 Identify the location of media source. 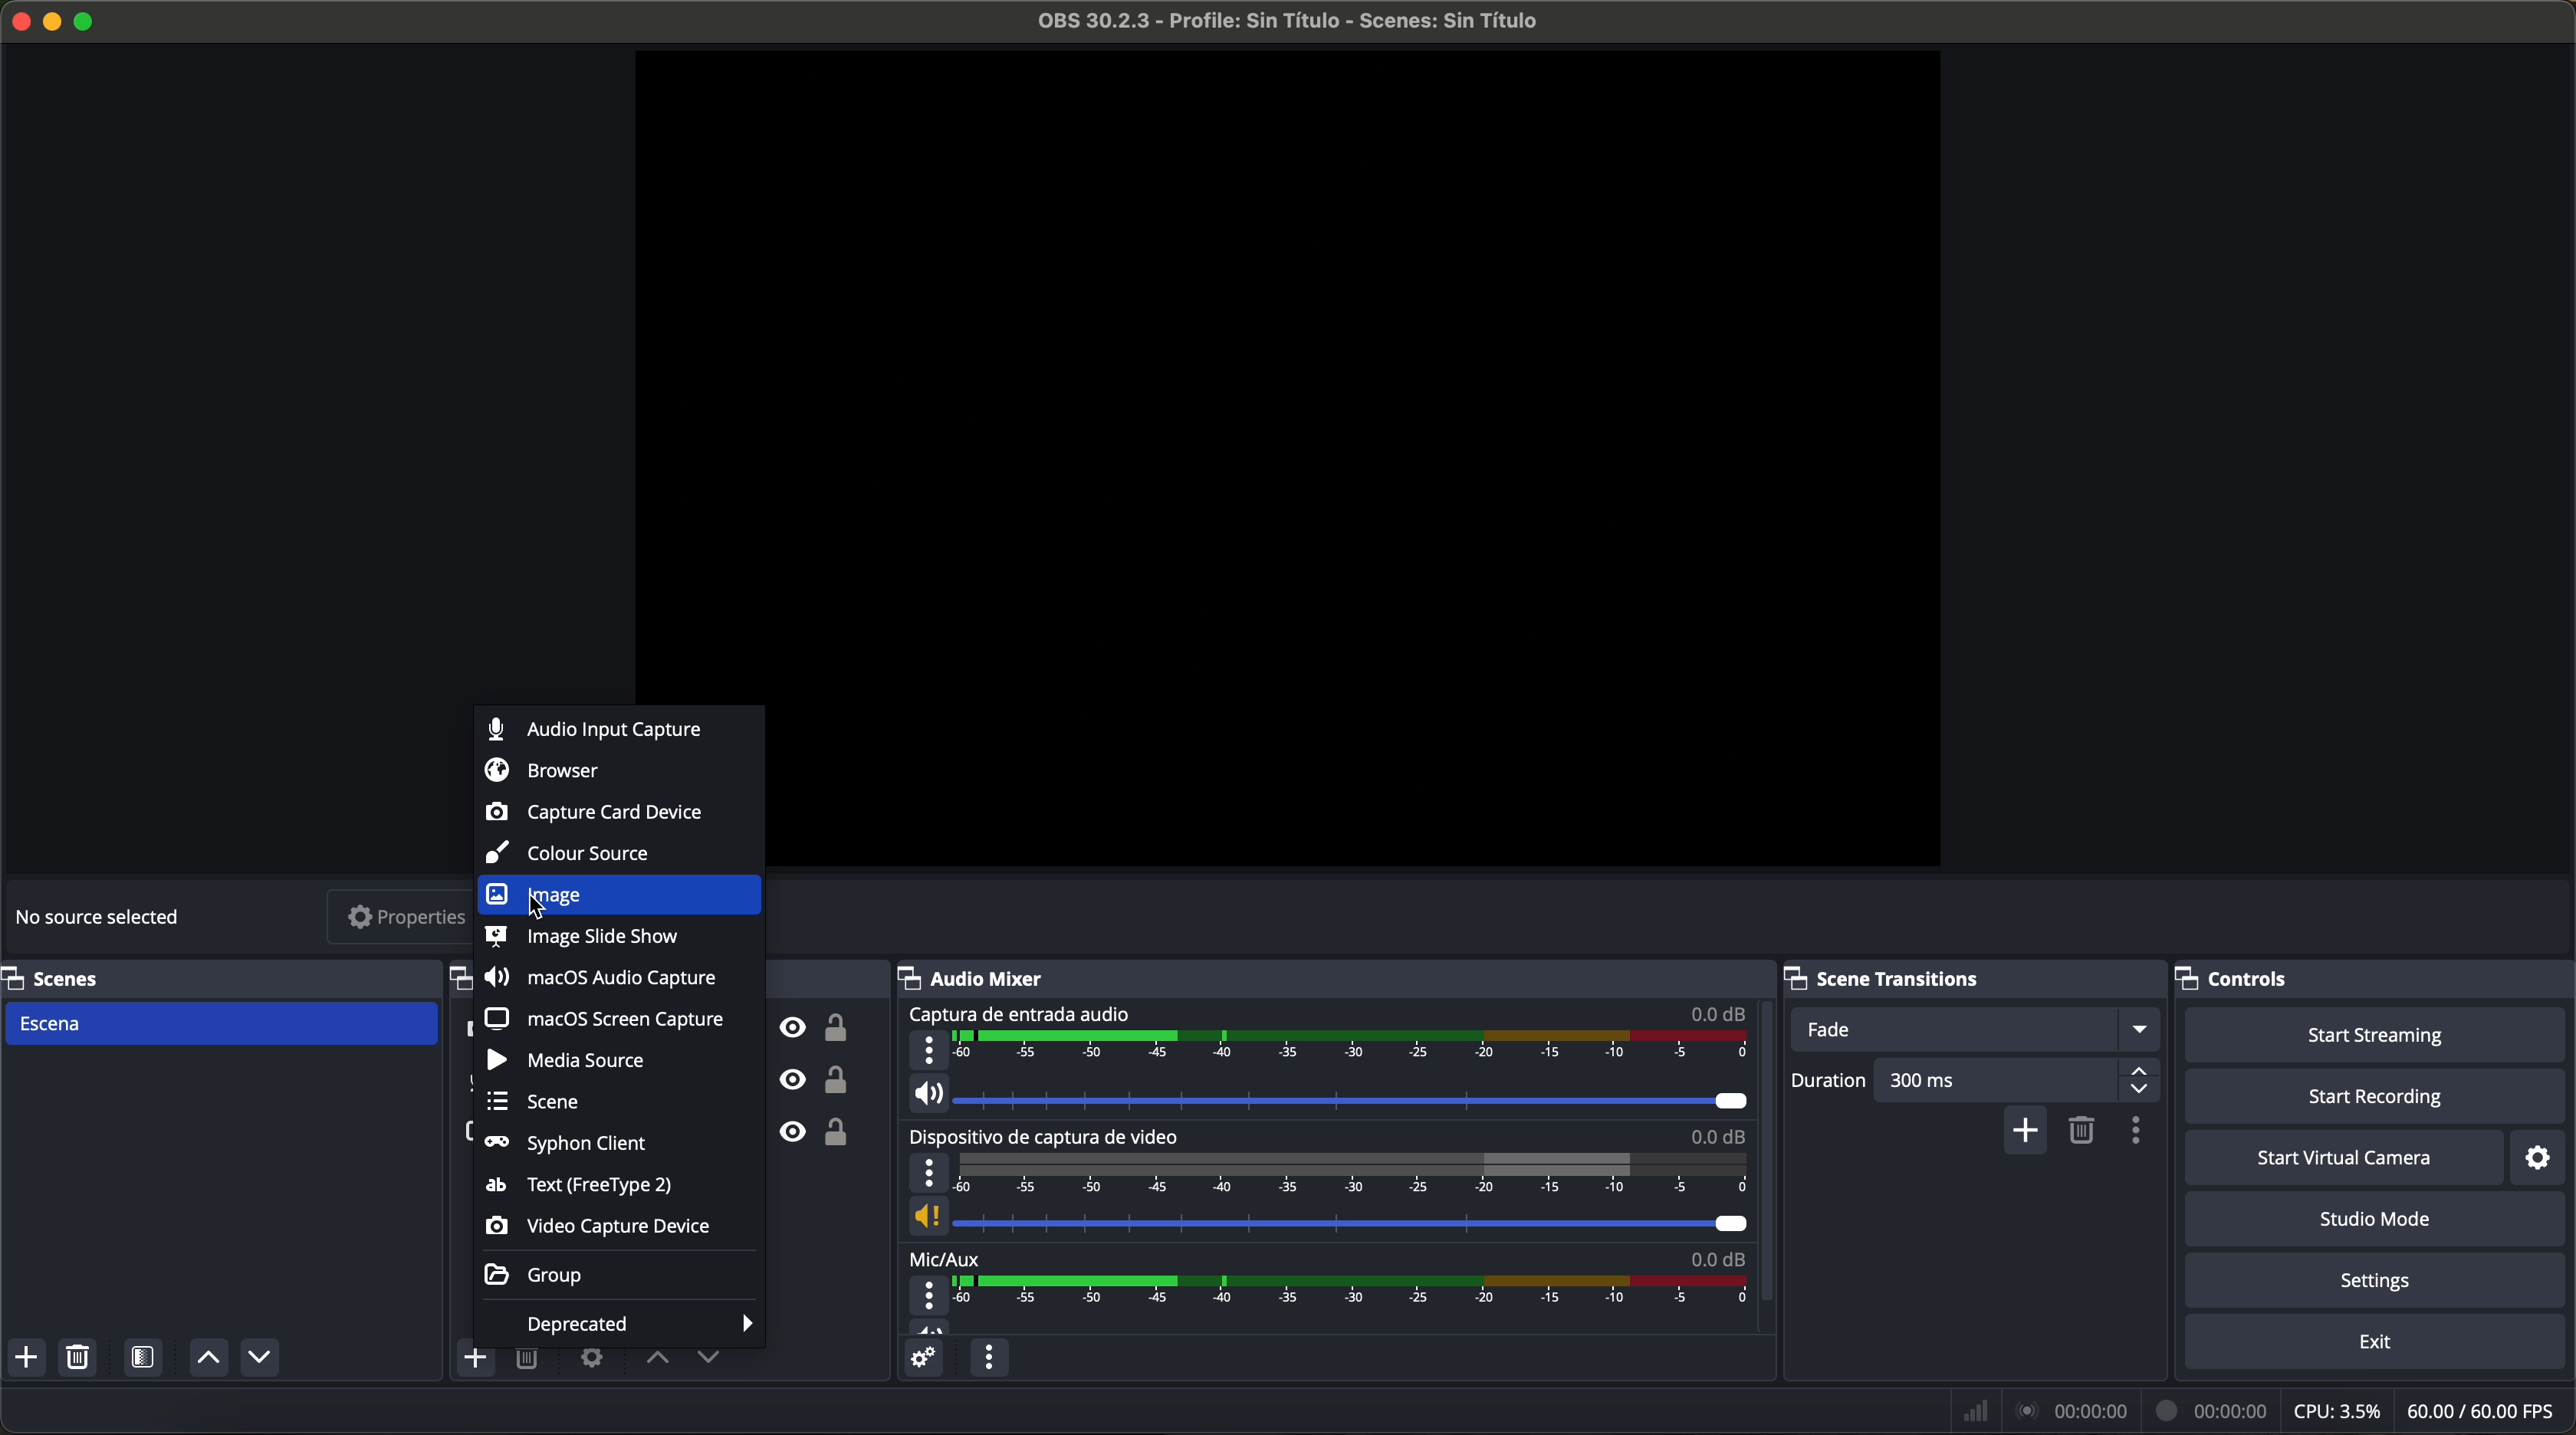
(564, 1062).